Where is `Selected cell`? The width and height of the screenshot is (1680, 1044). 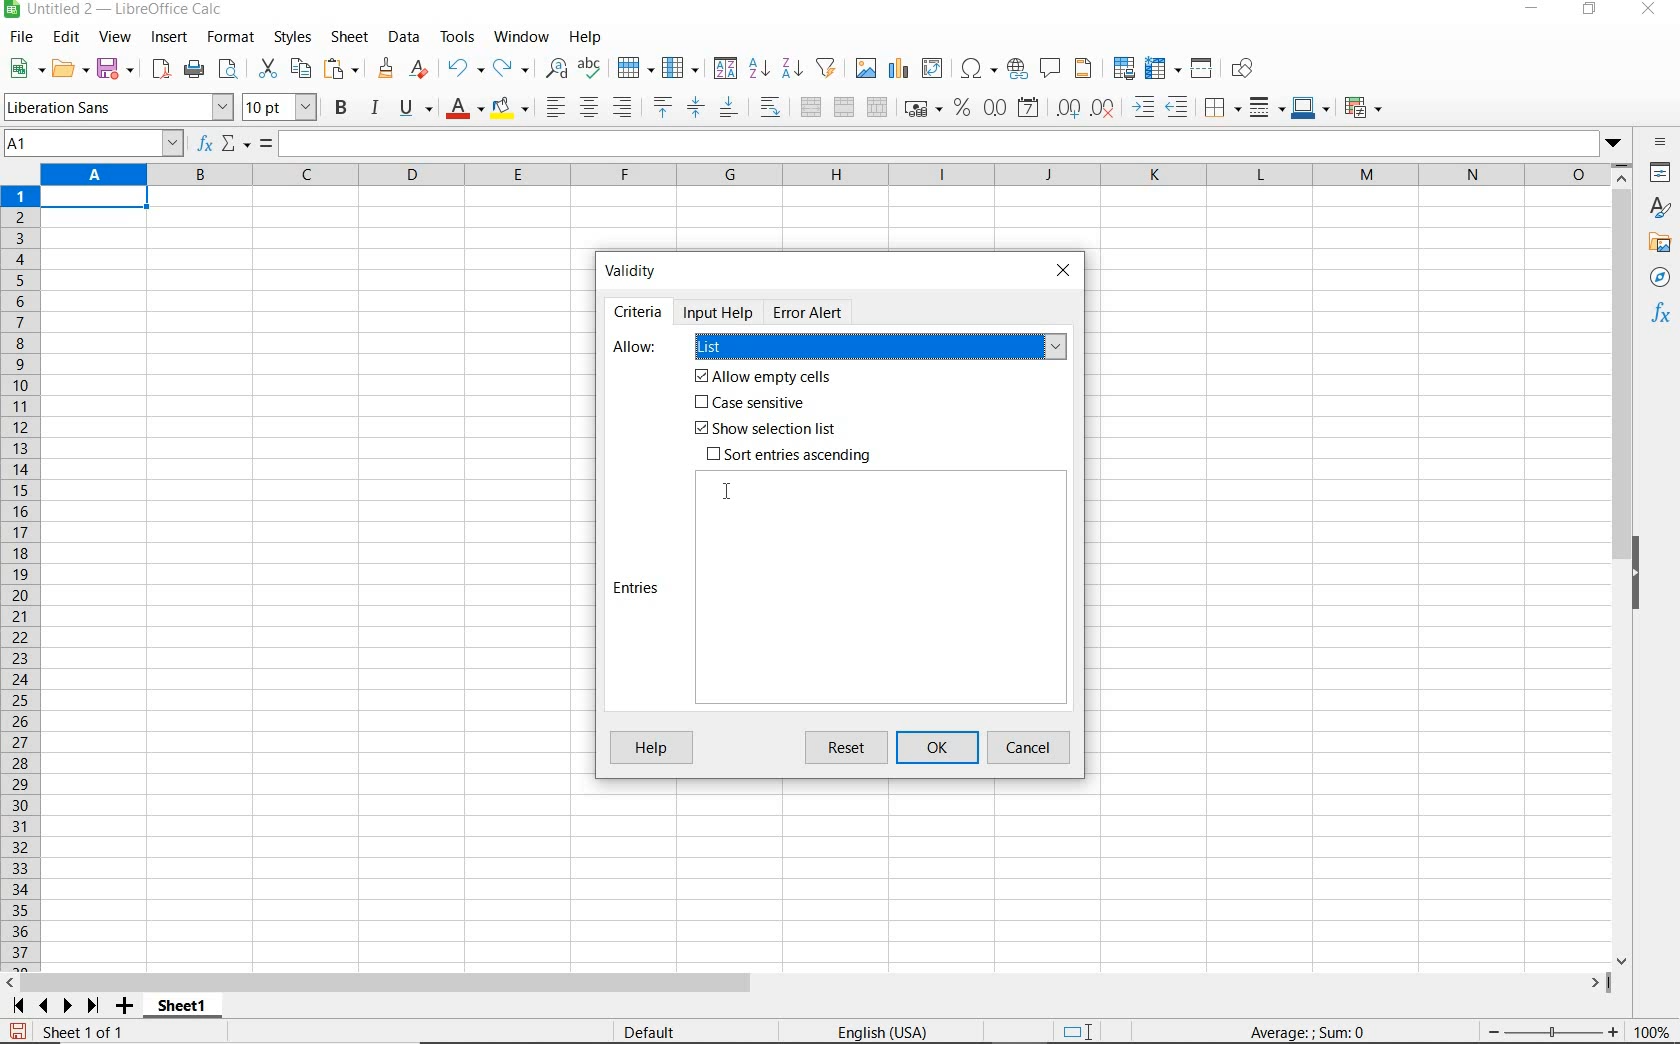
Selected cell is located at coordinates (94, 198).